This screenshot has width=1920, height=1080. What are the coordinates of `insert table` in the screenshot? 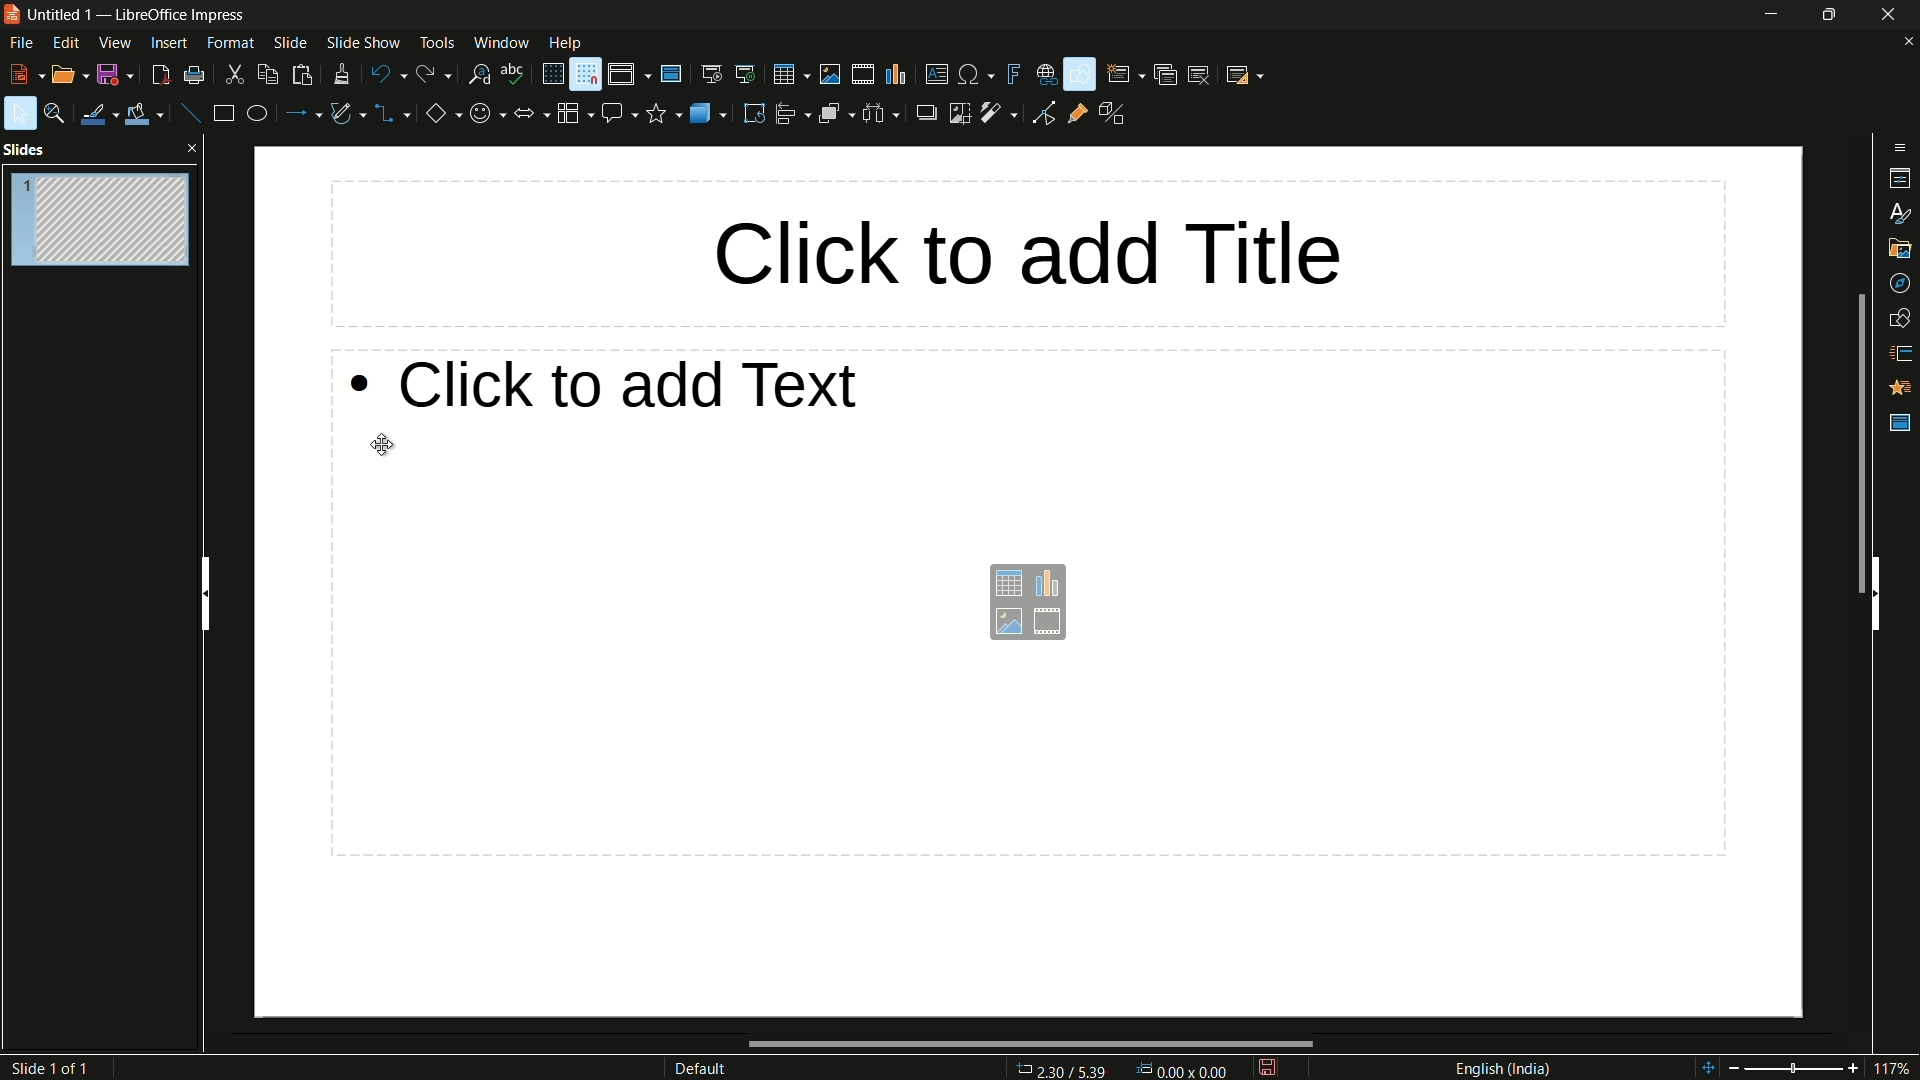 It's located at (1009, 584).